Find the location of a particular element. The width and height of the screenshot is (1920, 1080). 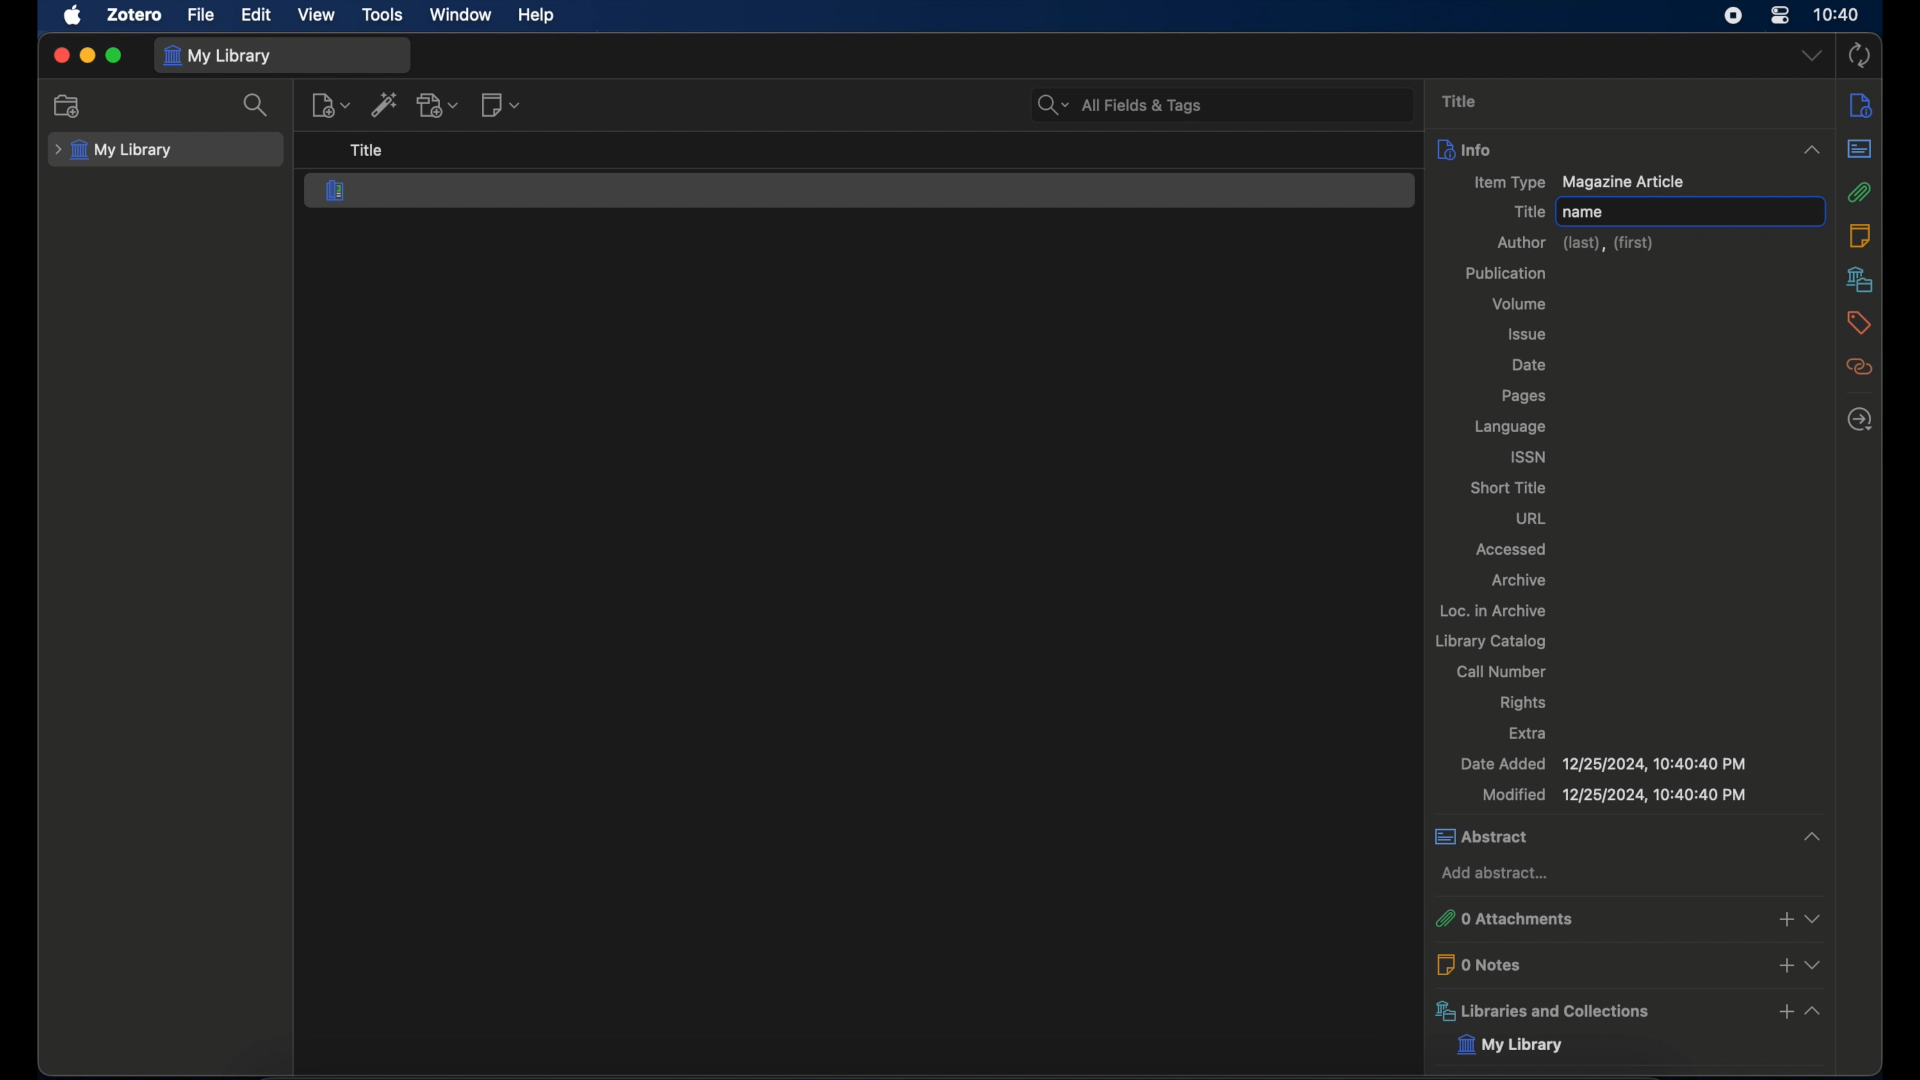

rights is located at coordinates (1525, 704).